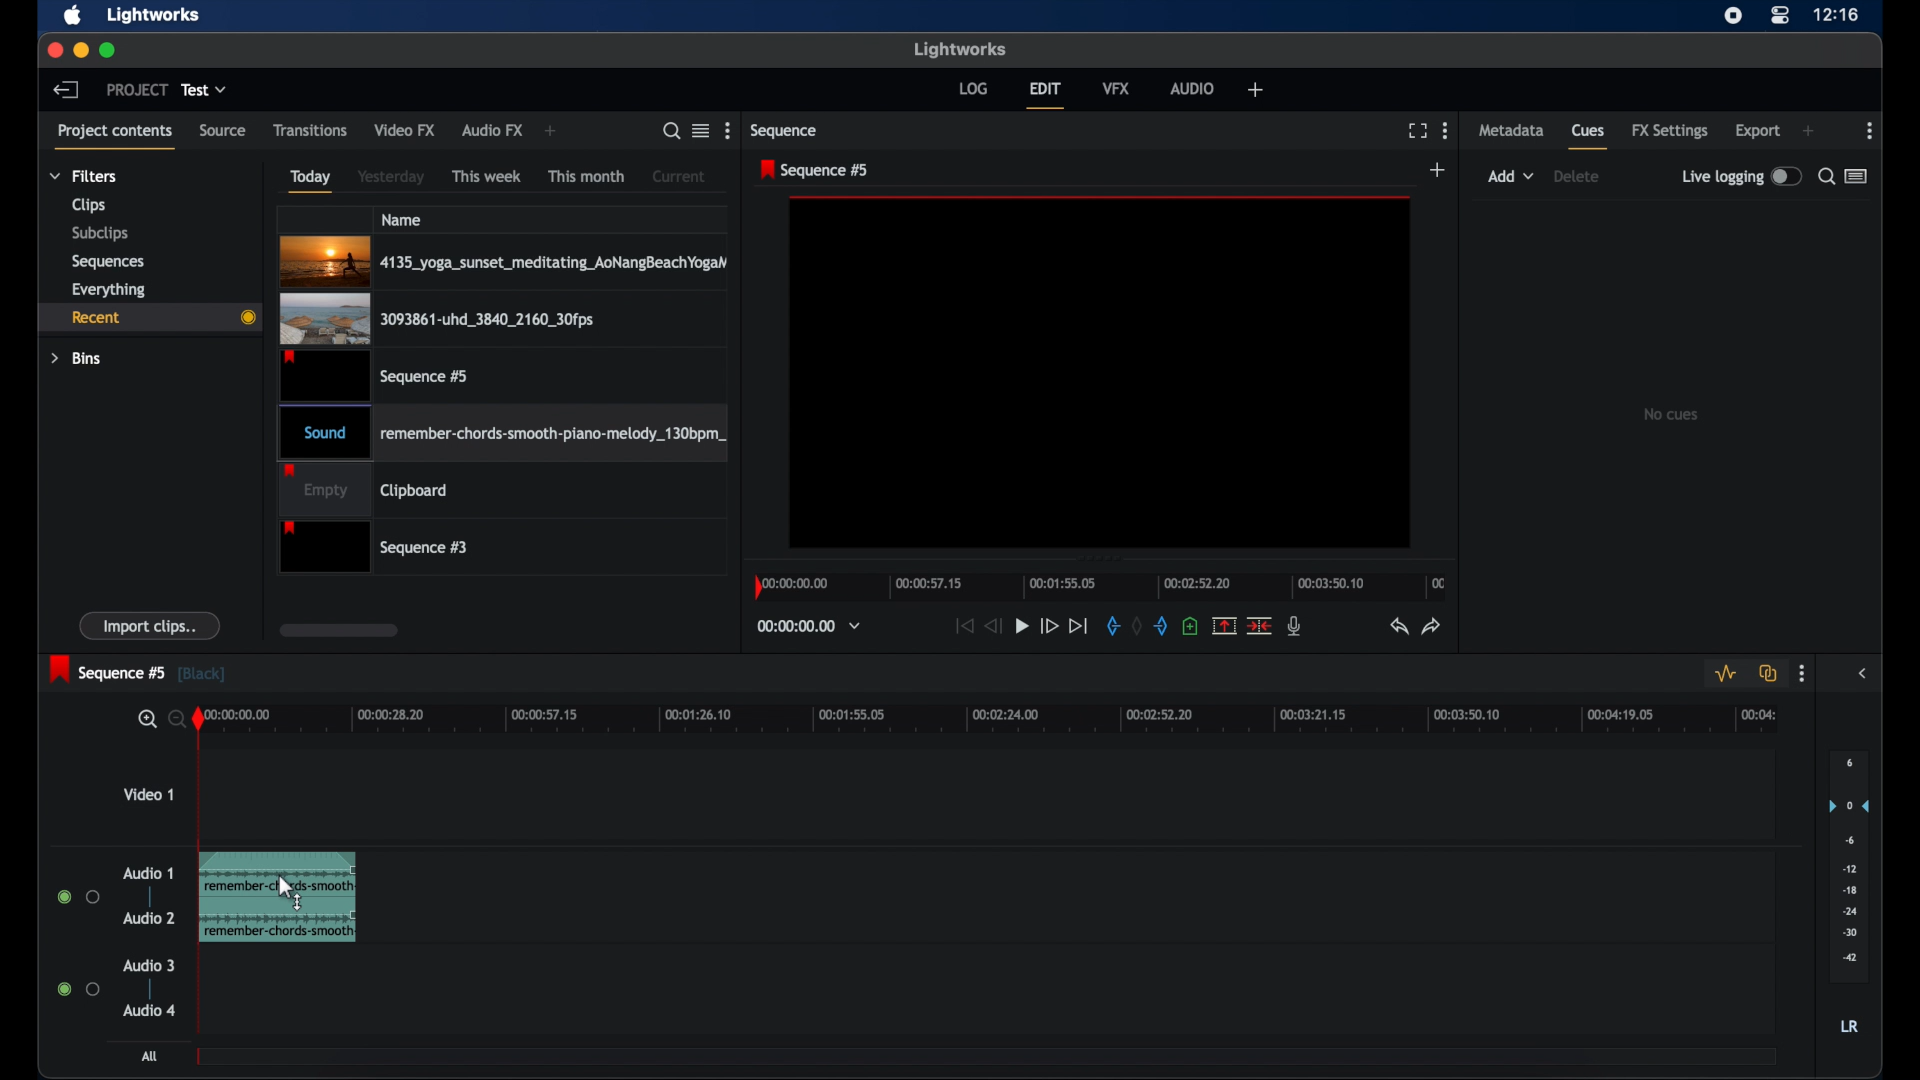 This screenshot has height=1080, width=1920. What do you see at coordinates (1871, 131) in the screenshot?
I see `more options` at bounding box center [1871, 131].